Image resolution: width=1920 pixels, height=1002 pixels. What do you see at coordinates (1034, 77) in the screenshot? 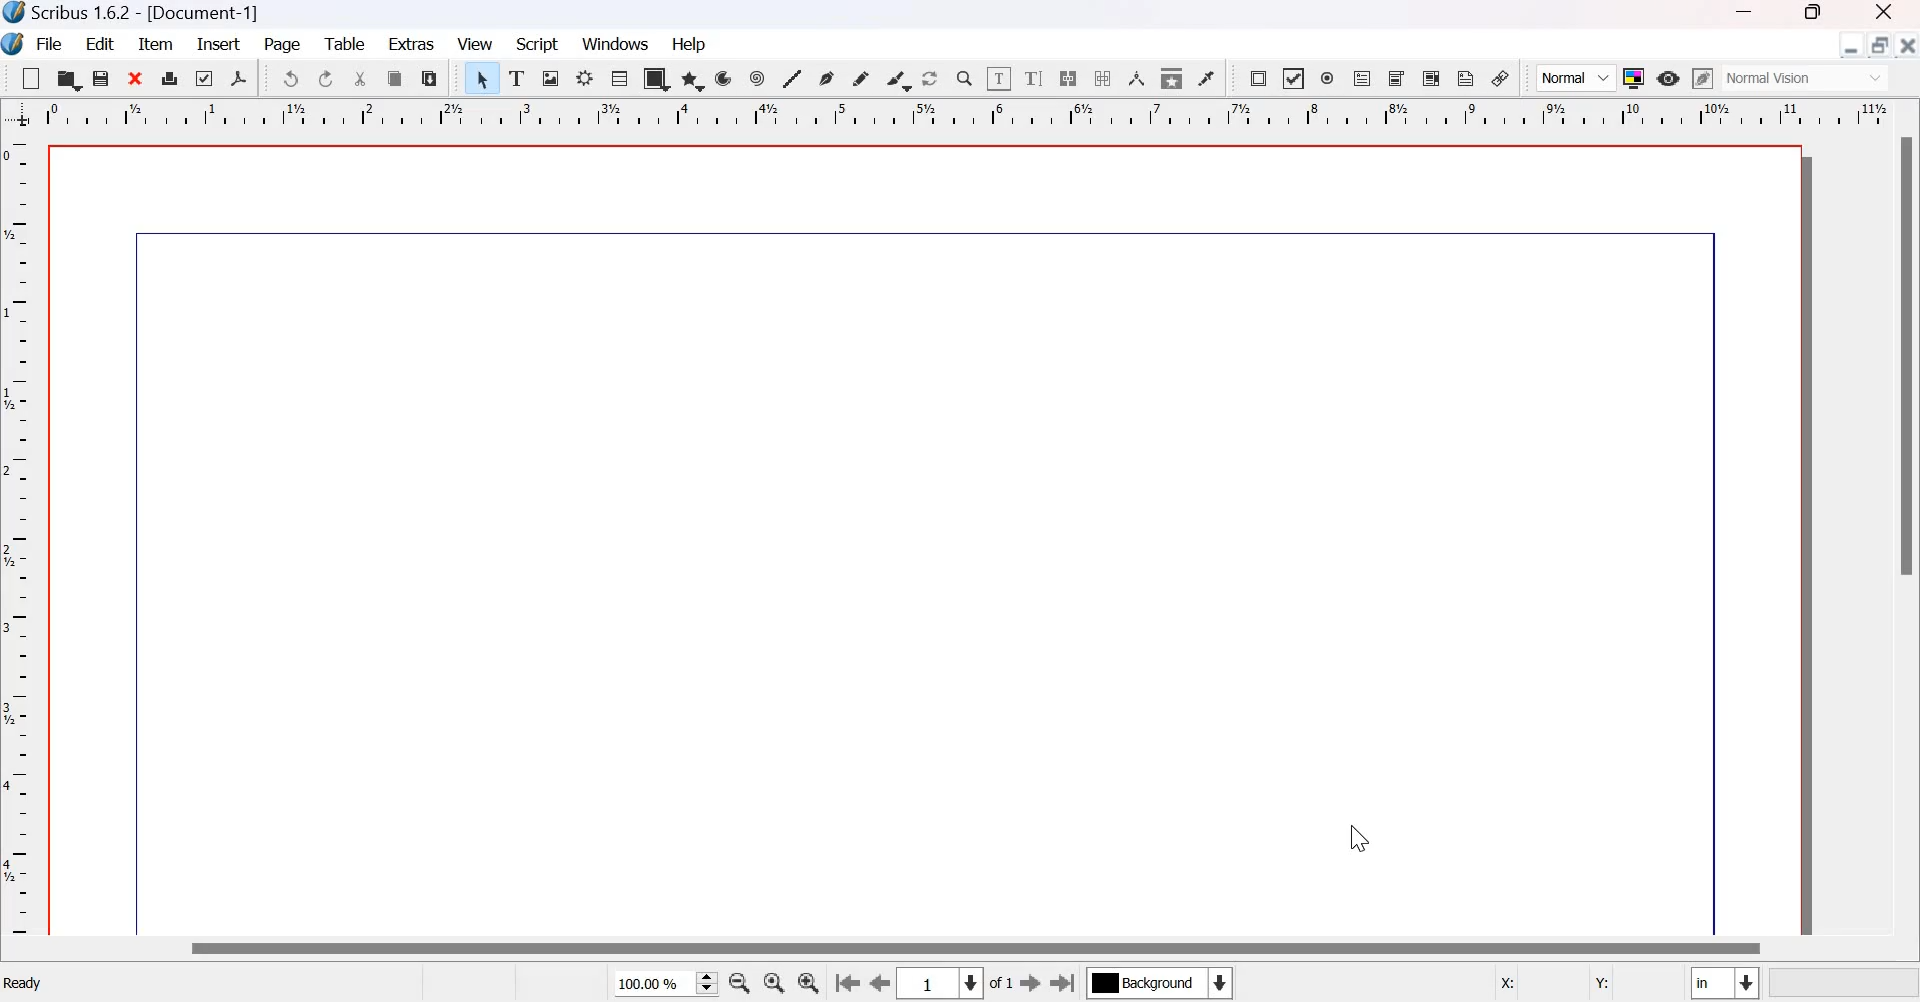
I see `Edit text with story editor` at bounding box center [1034, 77].